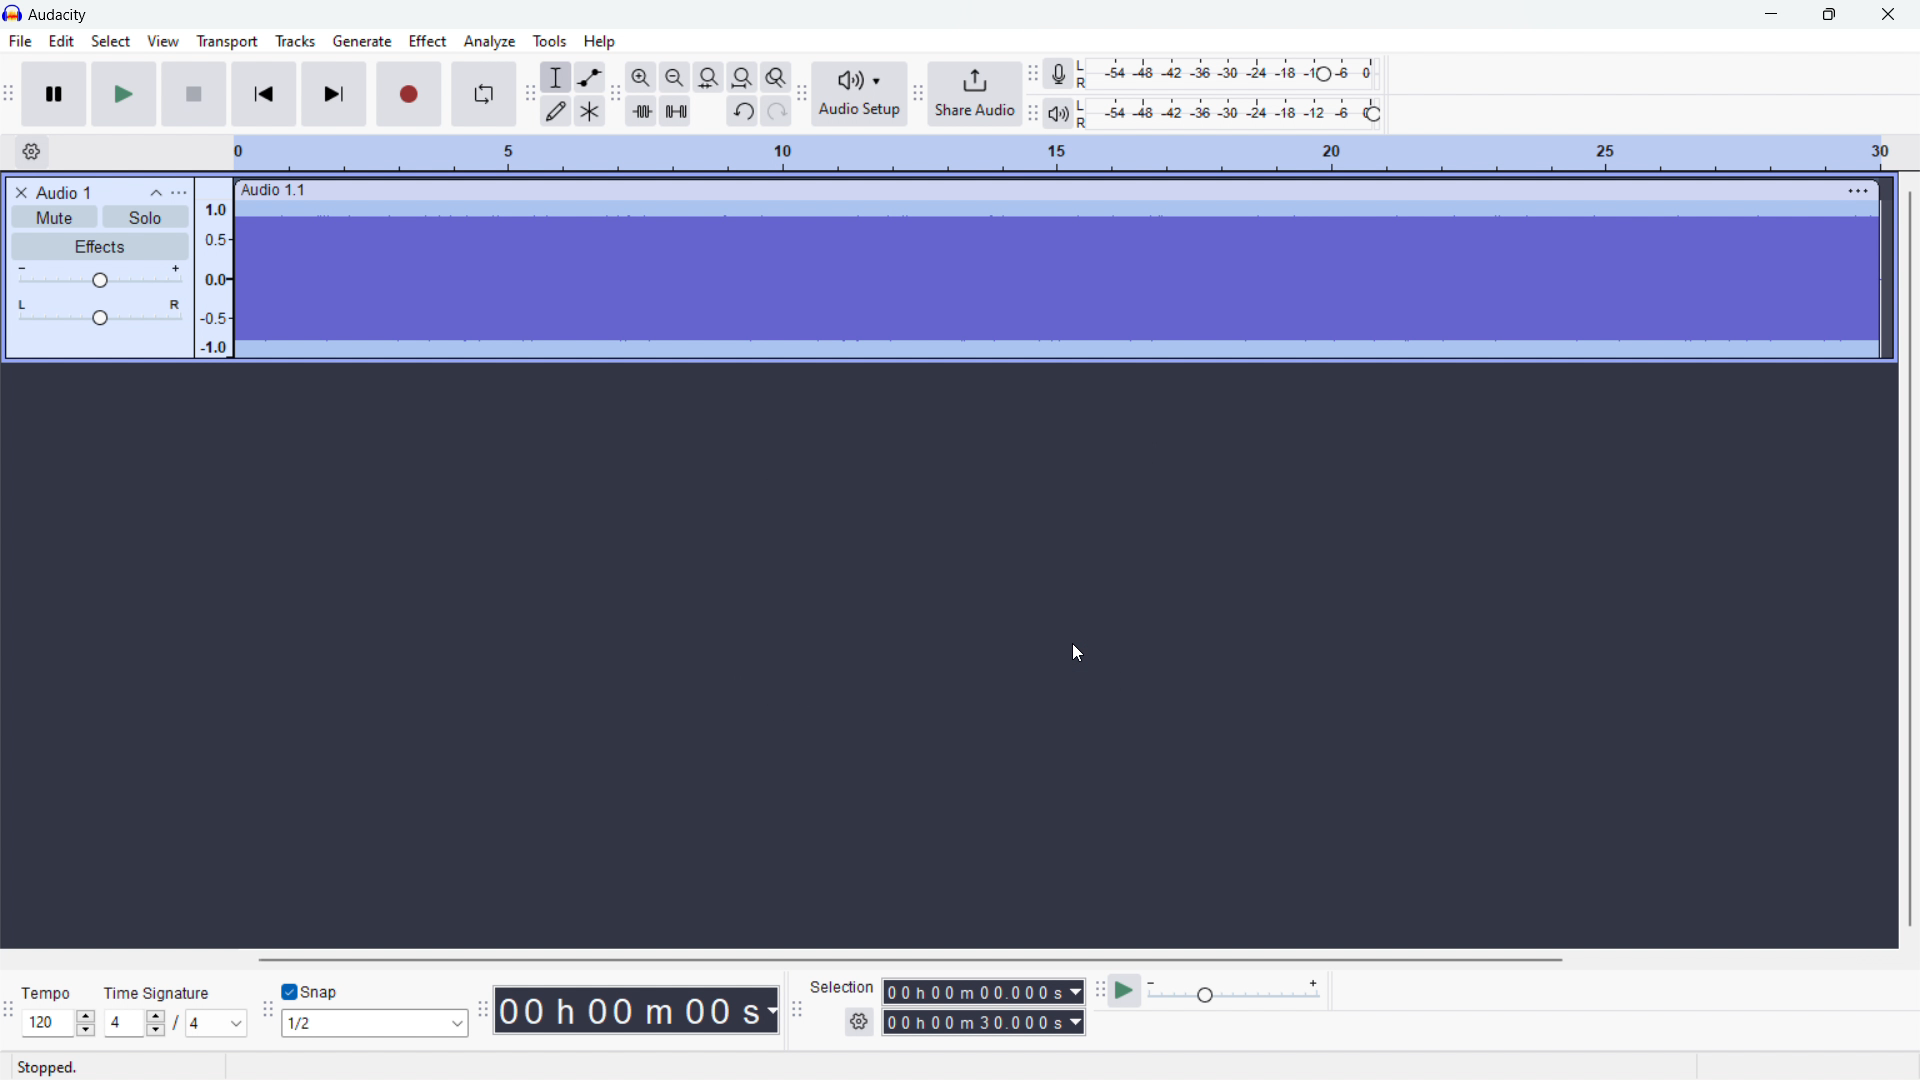  What do you see at coordinates (22, 193) in the screenshot?
I see `delete track` at bounding box center [22, 193].